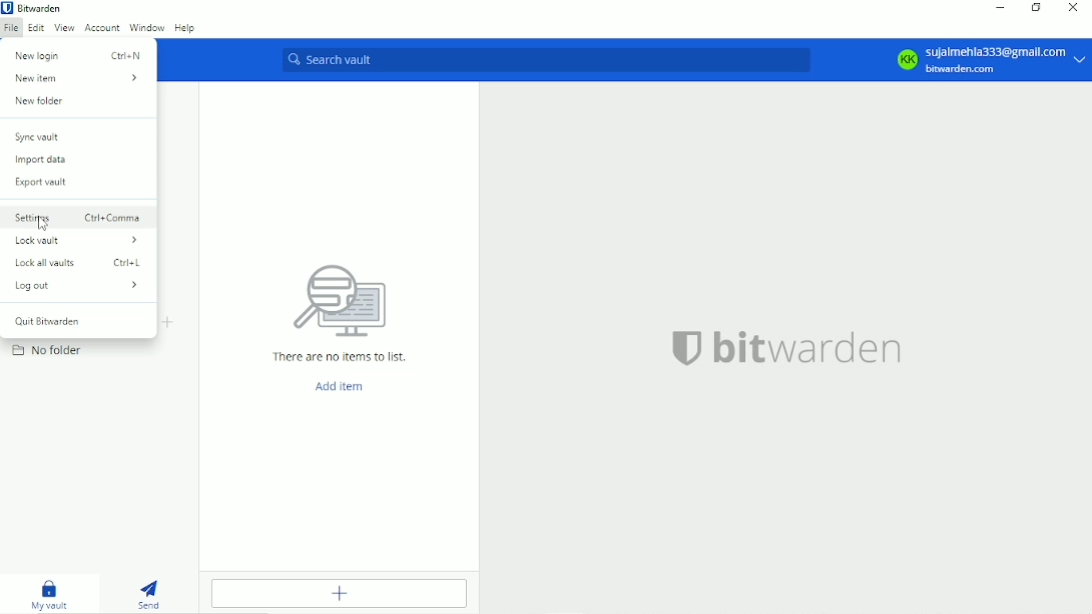 This screenshot has height=614, width=1092. What do you see at coordinates (34, 27) in the screenshot?
I see `Edit` at bounding box center [34, 27].